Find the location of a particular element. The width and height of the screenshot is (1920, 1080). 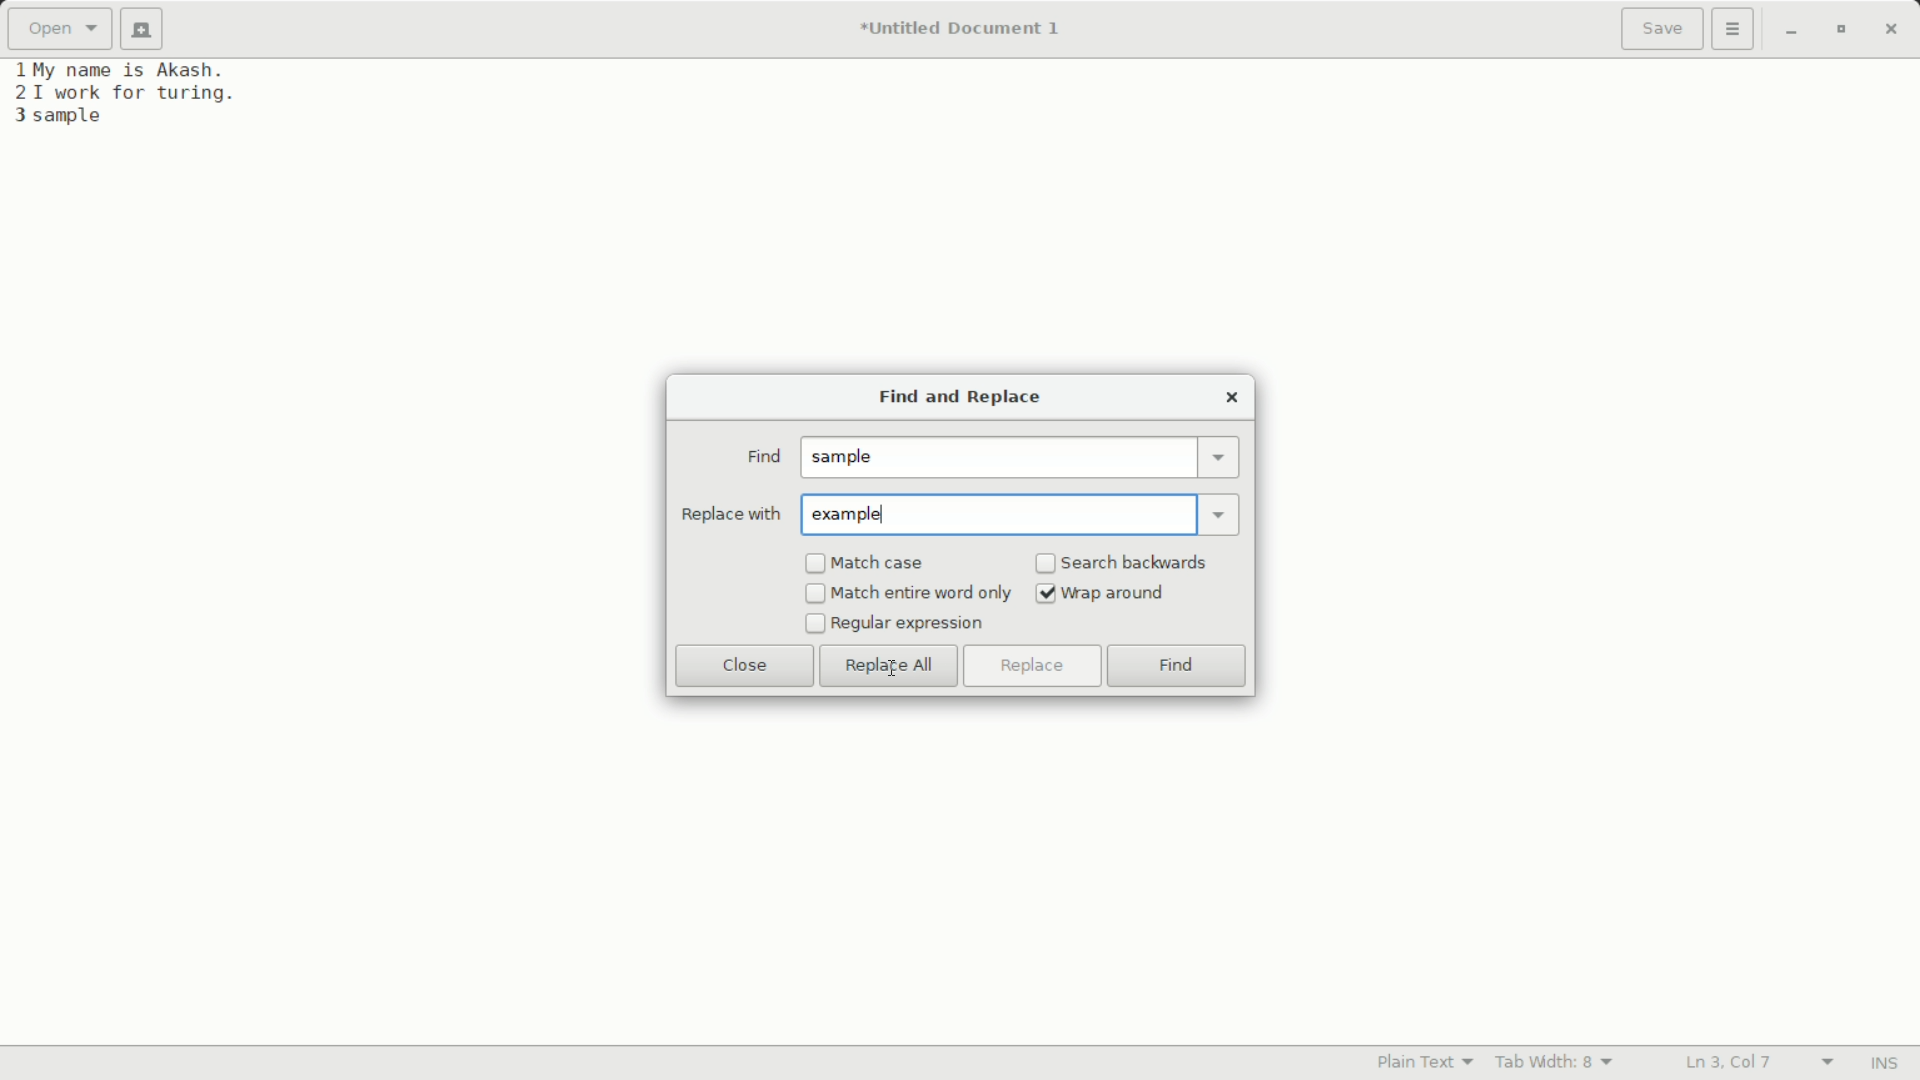

3 sample is located at coordinates (58, 117).